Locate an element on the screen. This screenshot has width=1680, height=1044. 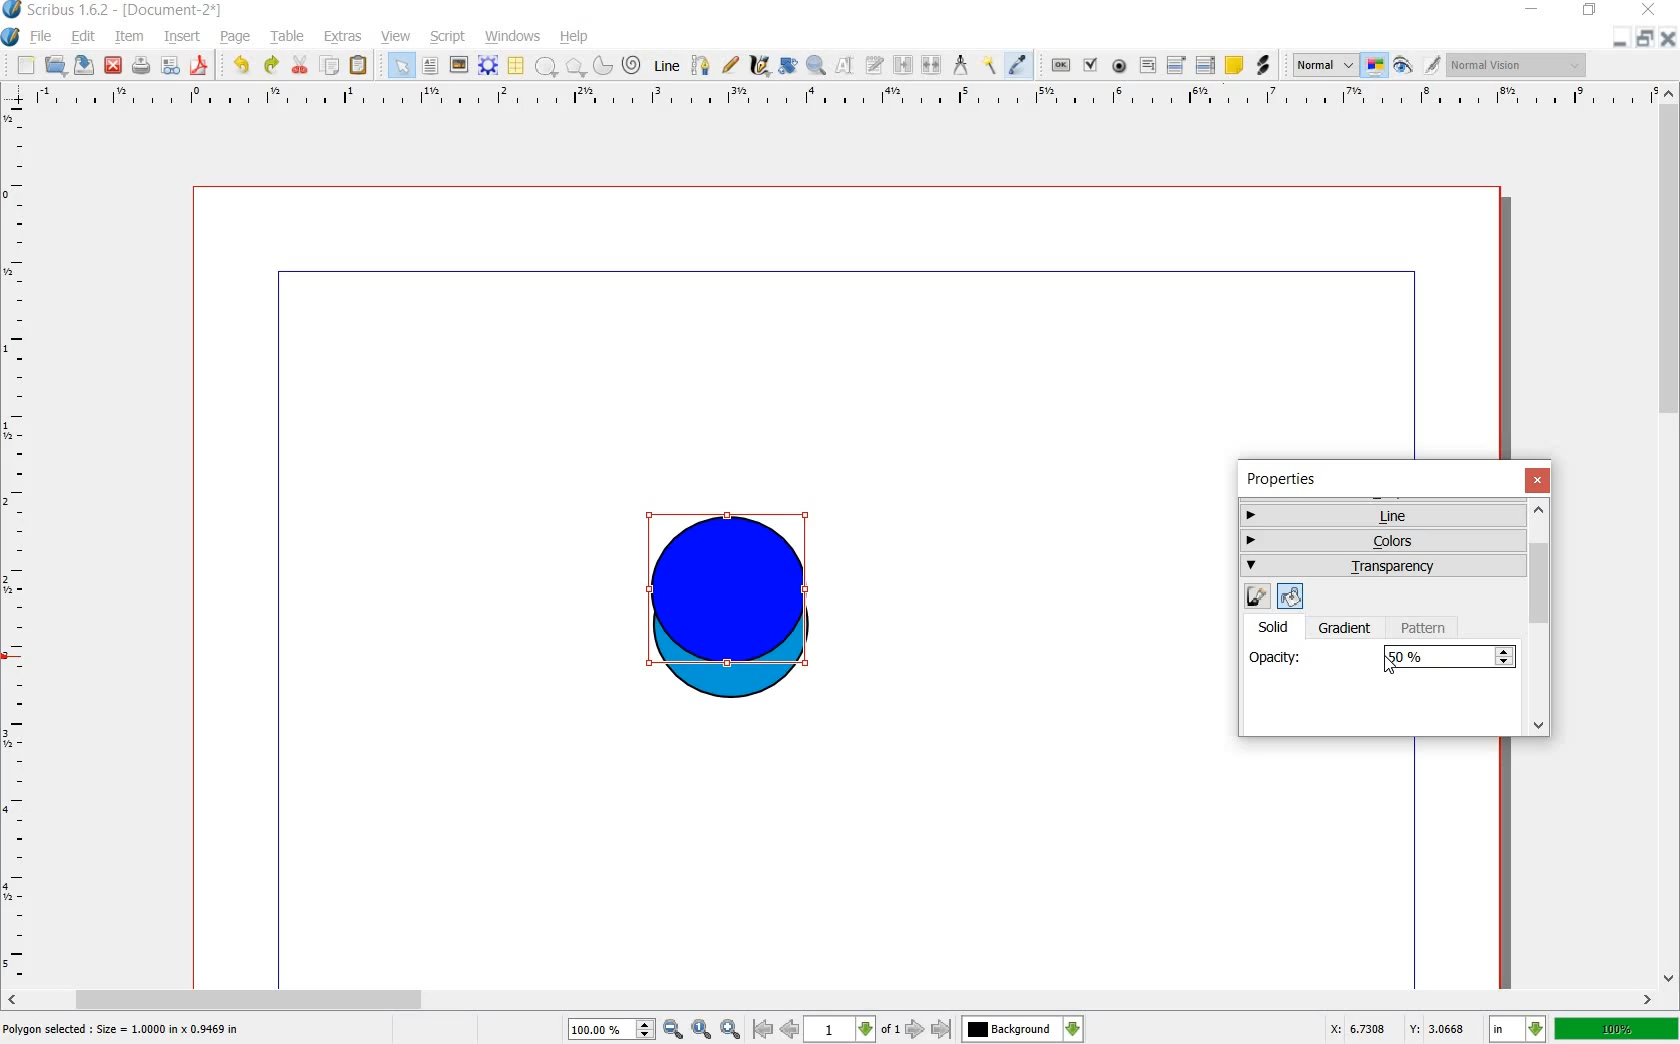
cut is located at coordinates (302, 66).